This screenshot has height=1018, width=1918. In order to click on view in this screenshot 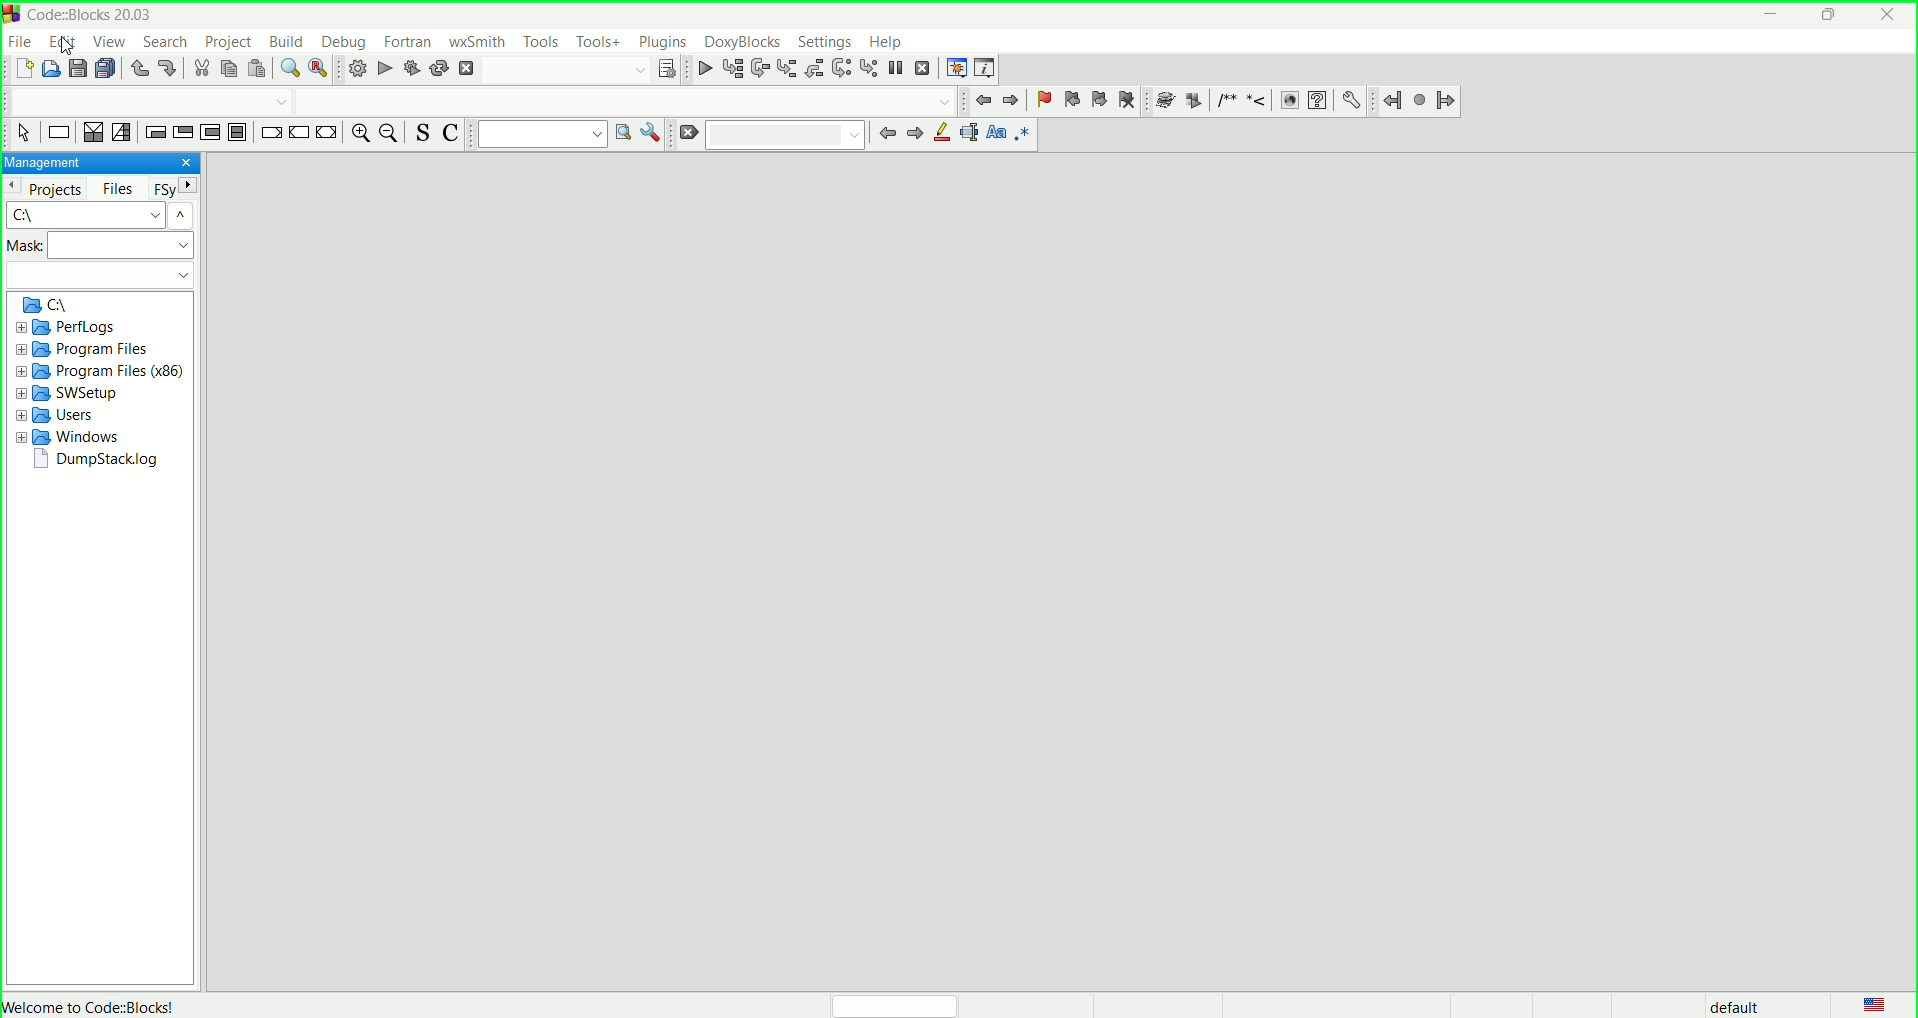, I will do `click(106, 42)`.